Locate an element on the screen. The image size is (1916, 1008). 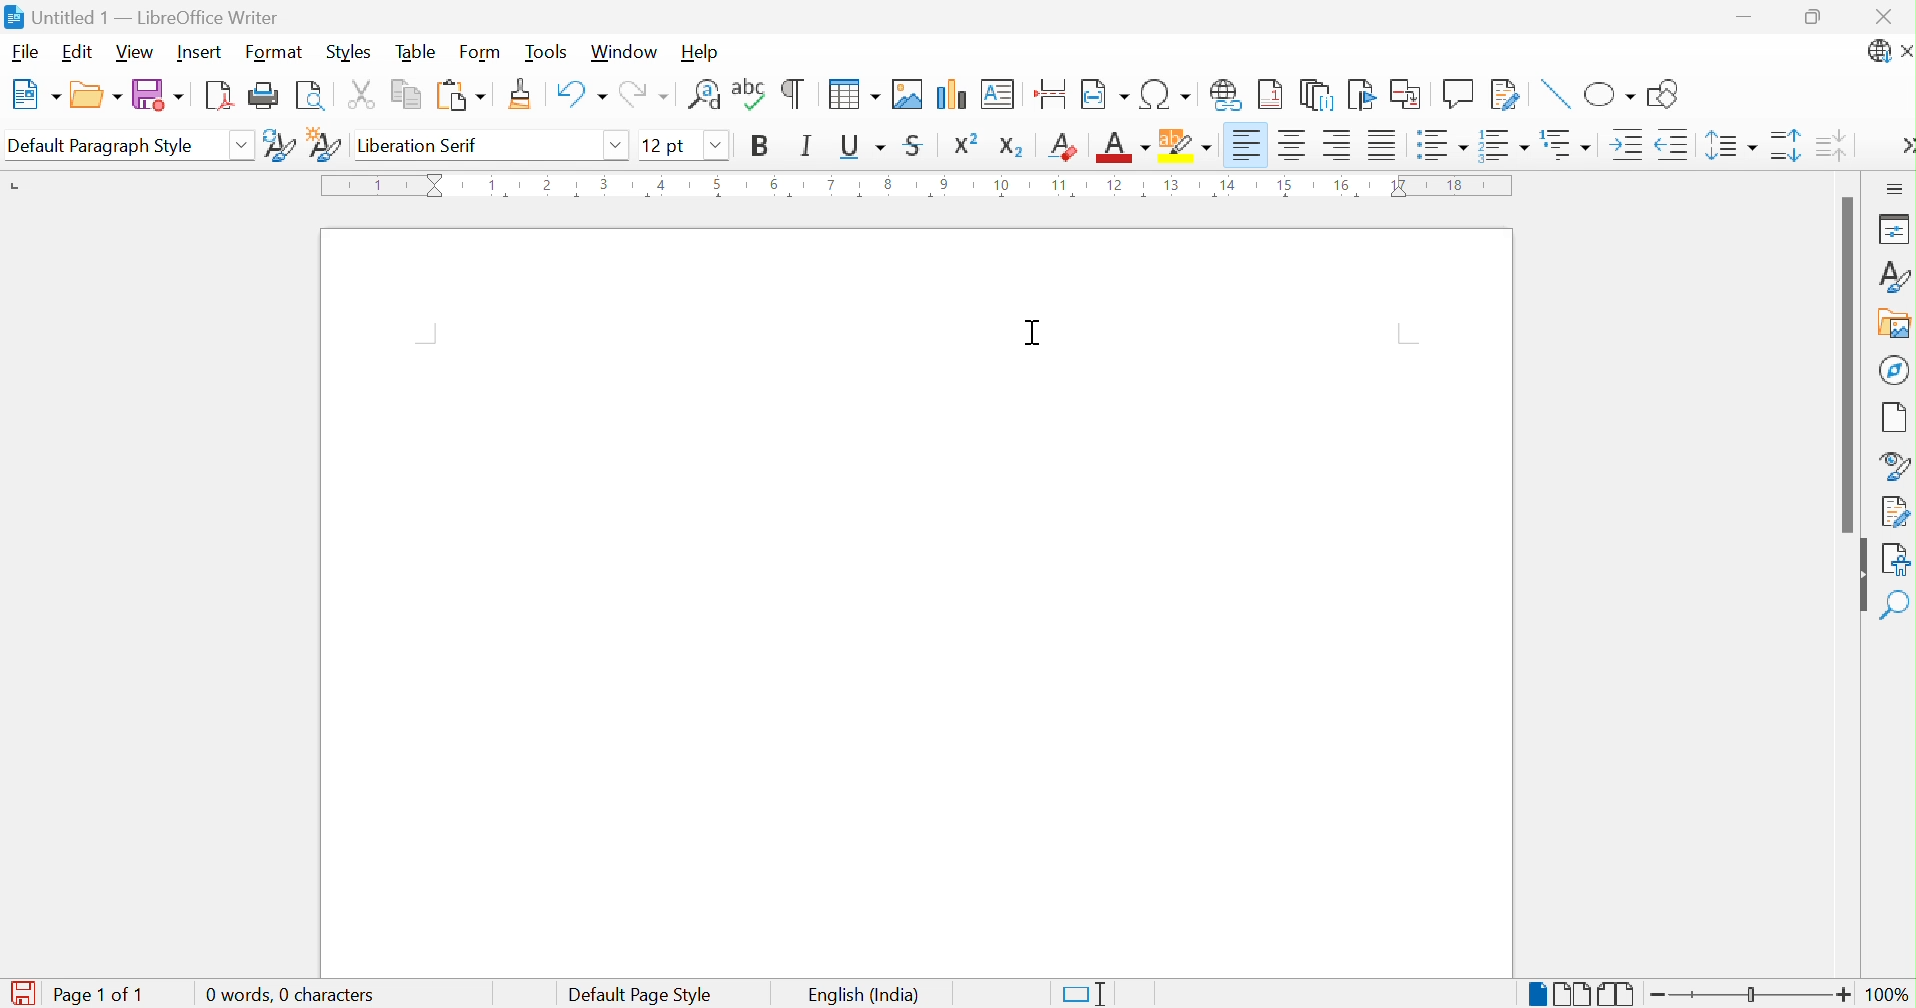
New is located at coordinates (40, 94).